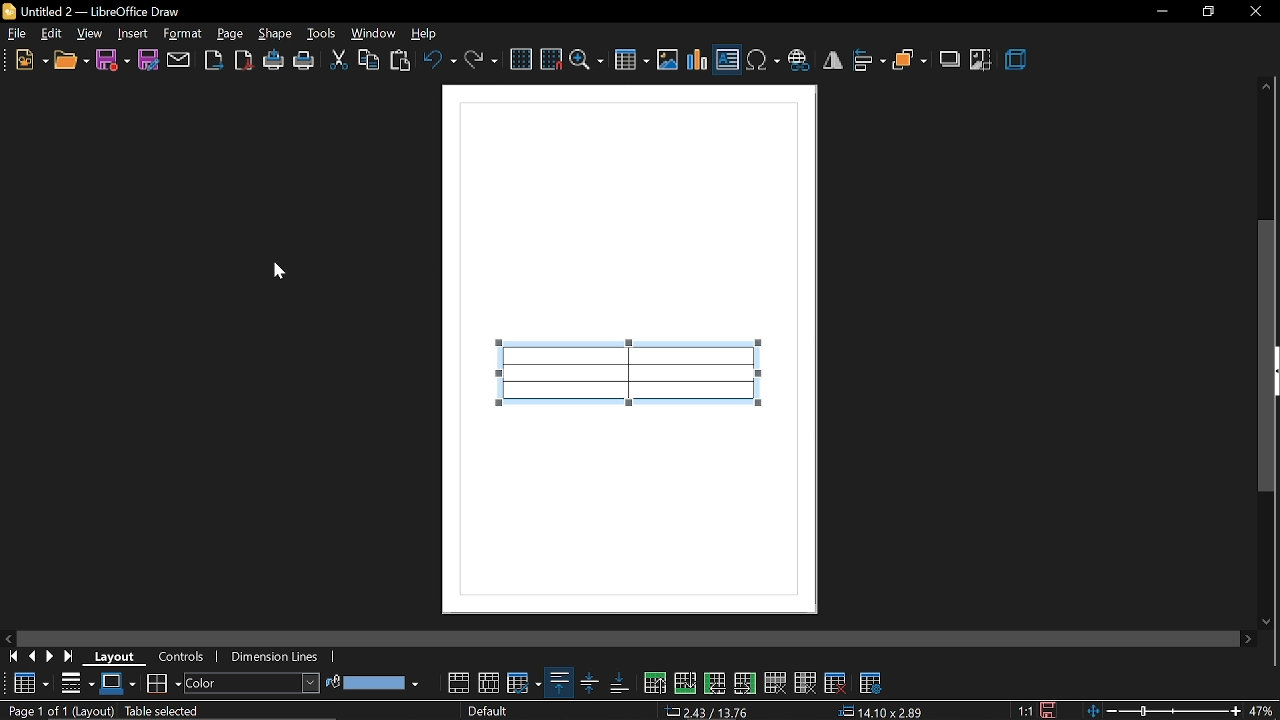 This screenshot has width=1280, height=720. Describe the element at coordinates (618, 686) in the screenshot. I see `align bottom` at that location.